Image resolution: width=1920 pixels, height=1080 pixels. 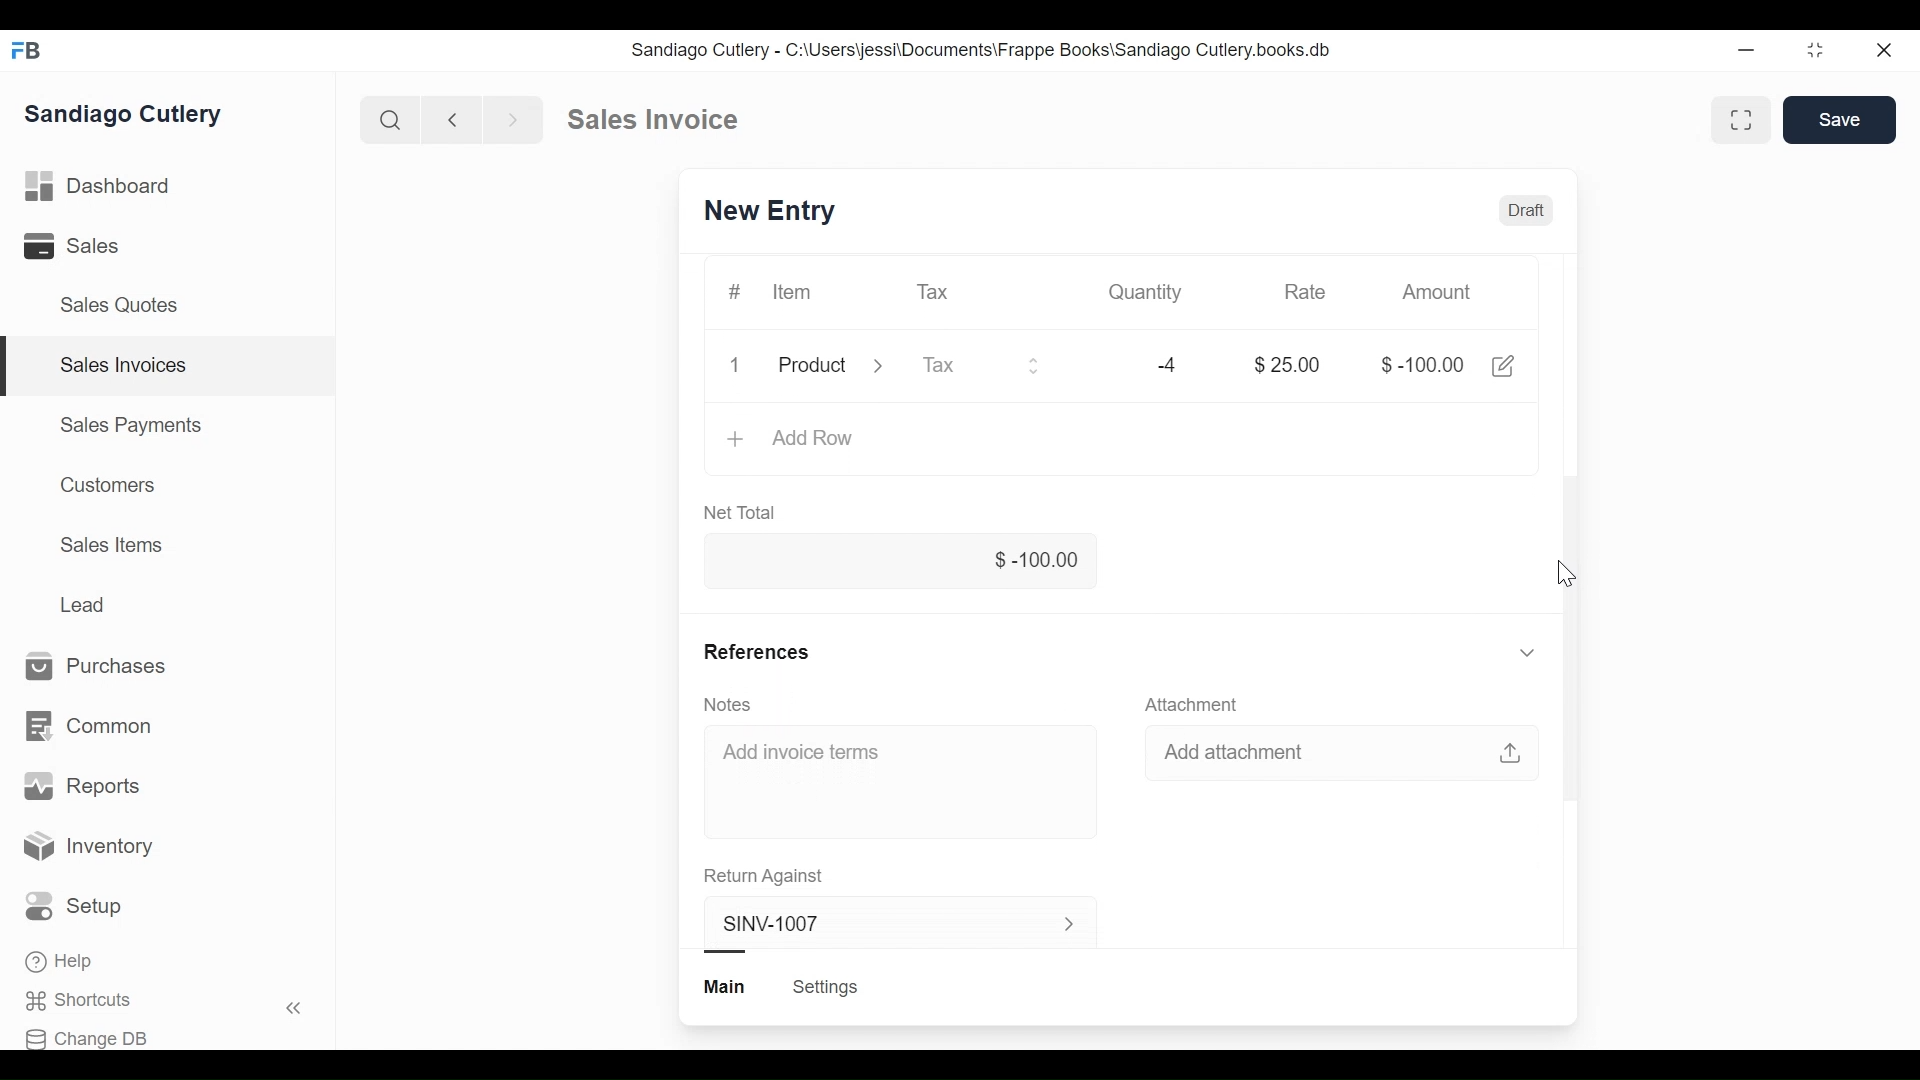 What do you see at coordinates (1502, 366) in the screenshot?
I see `Edit` at bounding box center [1502, 366].